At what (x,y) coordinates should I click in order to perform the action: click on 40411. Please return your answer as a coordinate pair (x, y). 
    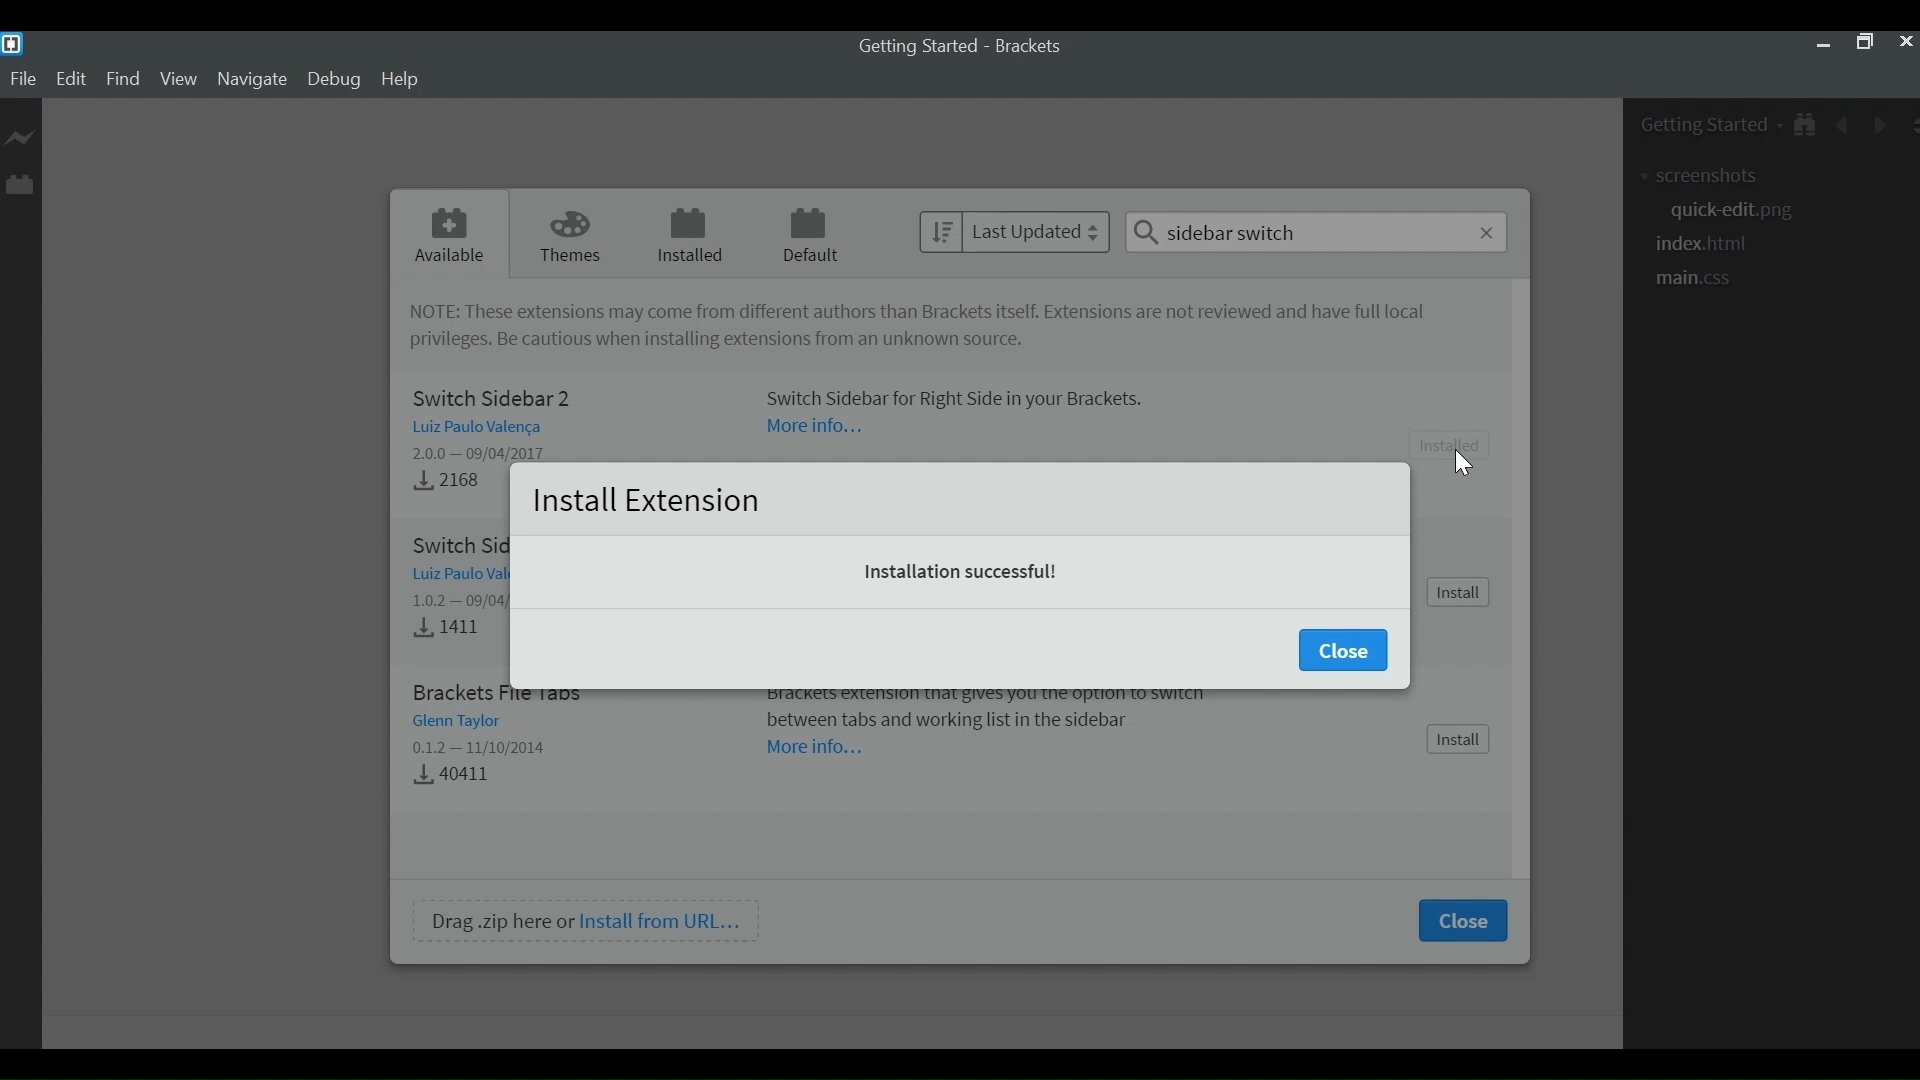
    Looking at the image, I should click on (458, 779).